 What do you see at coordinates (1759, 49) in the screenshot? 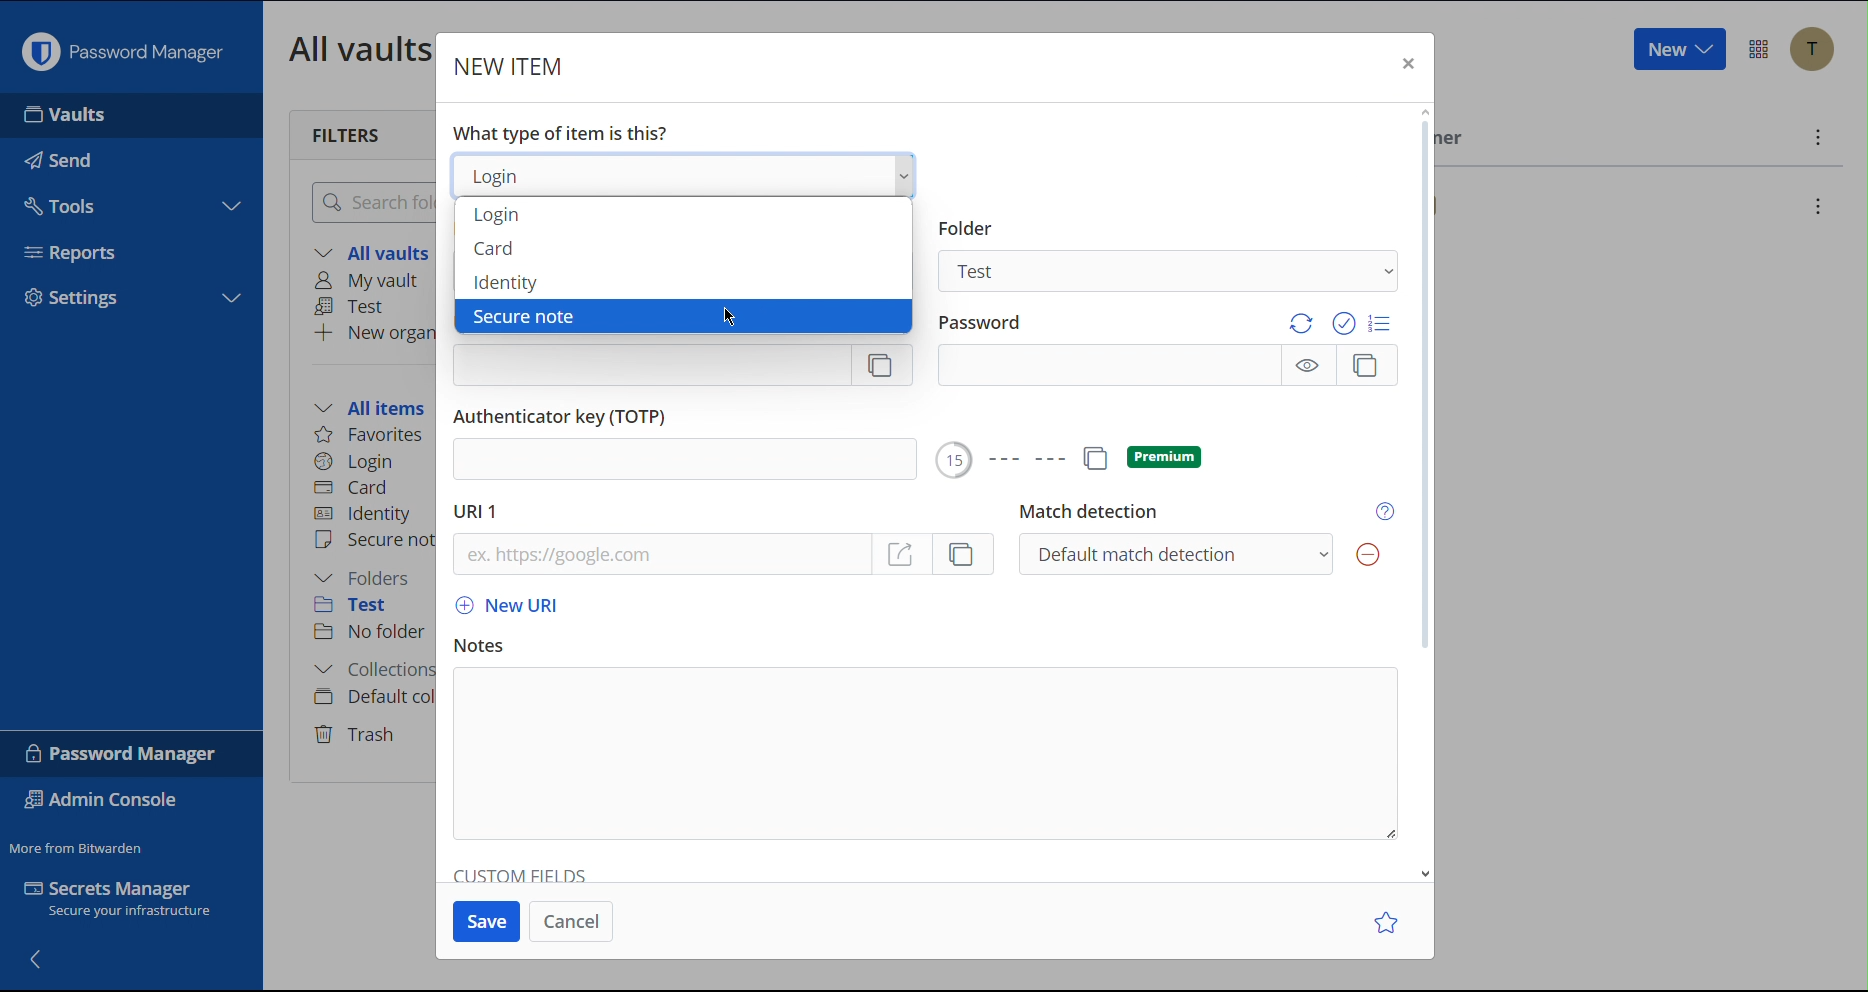
I see `More Options` at bounding box center [1759, 49].